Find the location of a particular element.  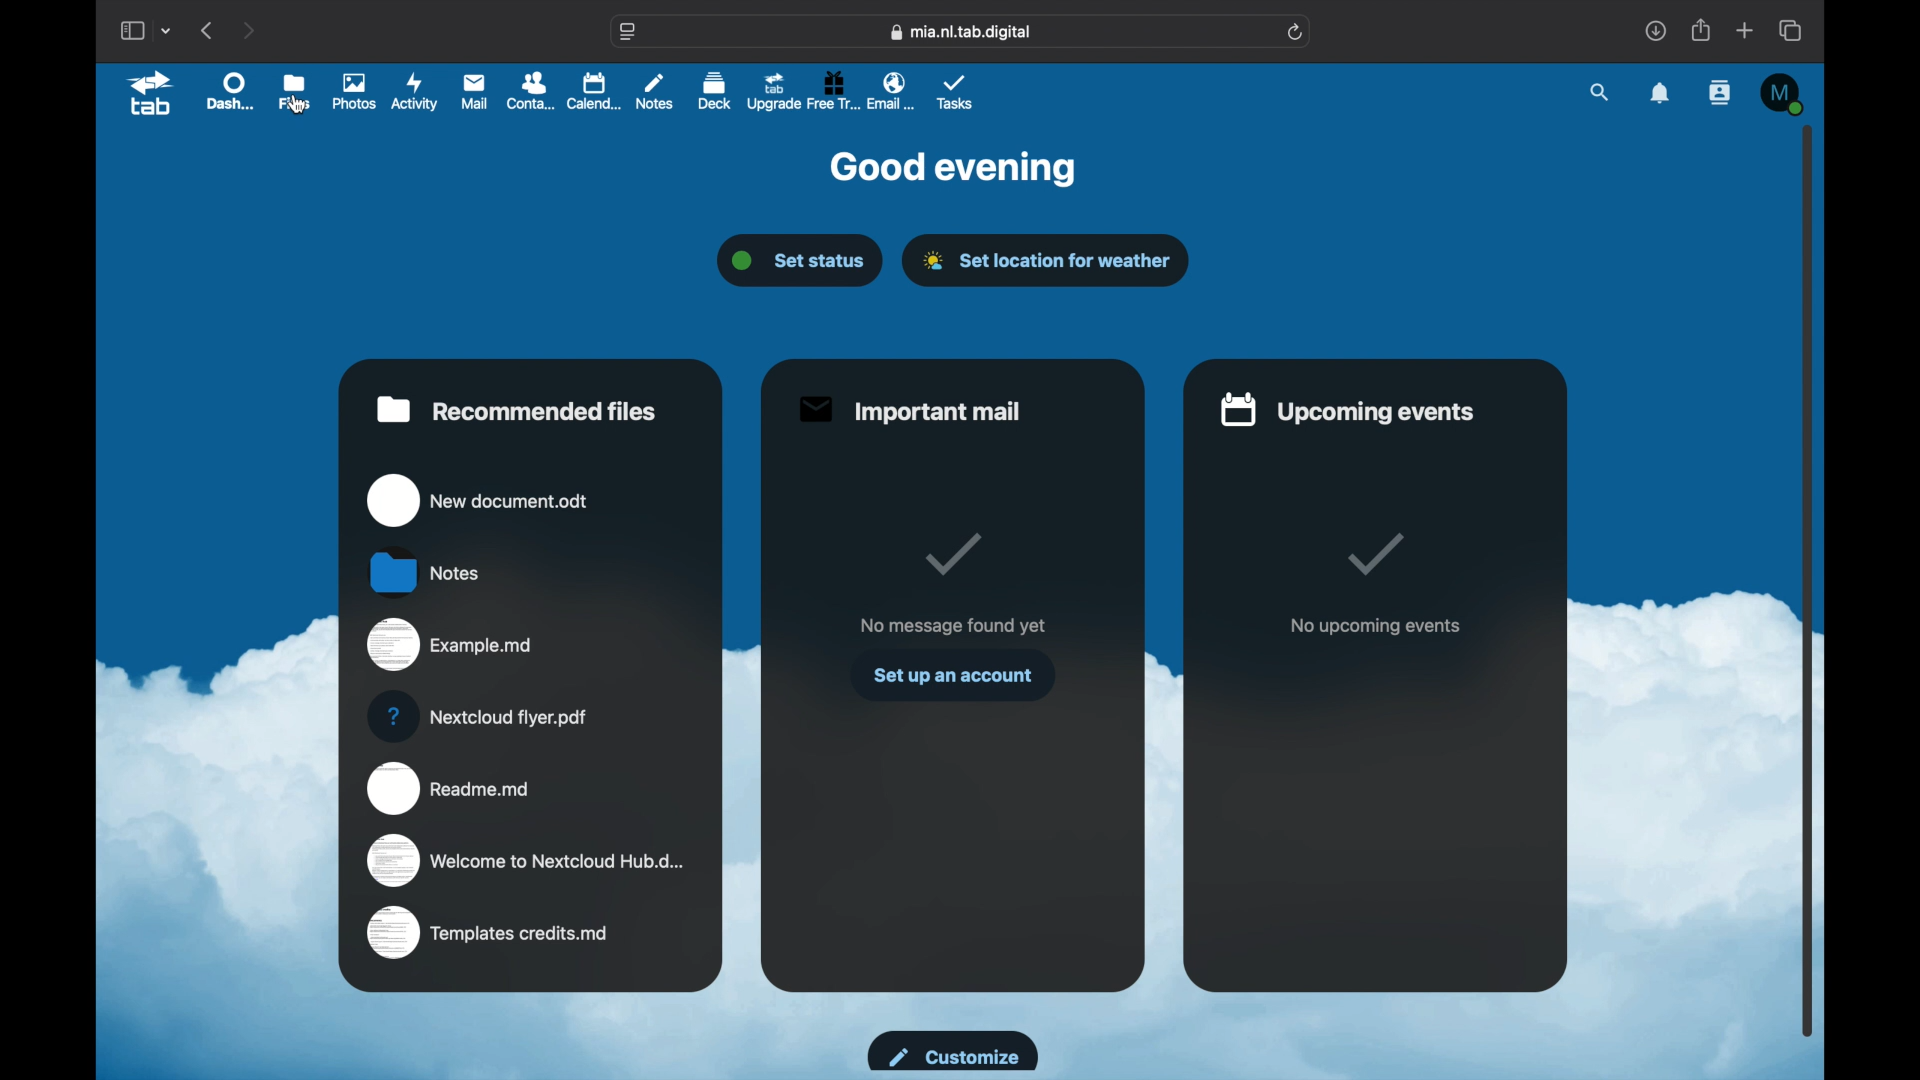

photos is located at coordinates (354, 92).